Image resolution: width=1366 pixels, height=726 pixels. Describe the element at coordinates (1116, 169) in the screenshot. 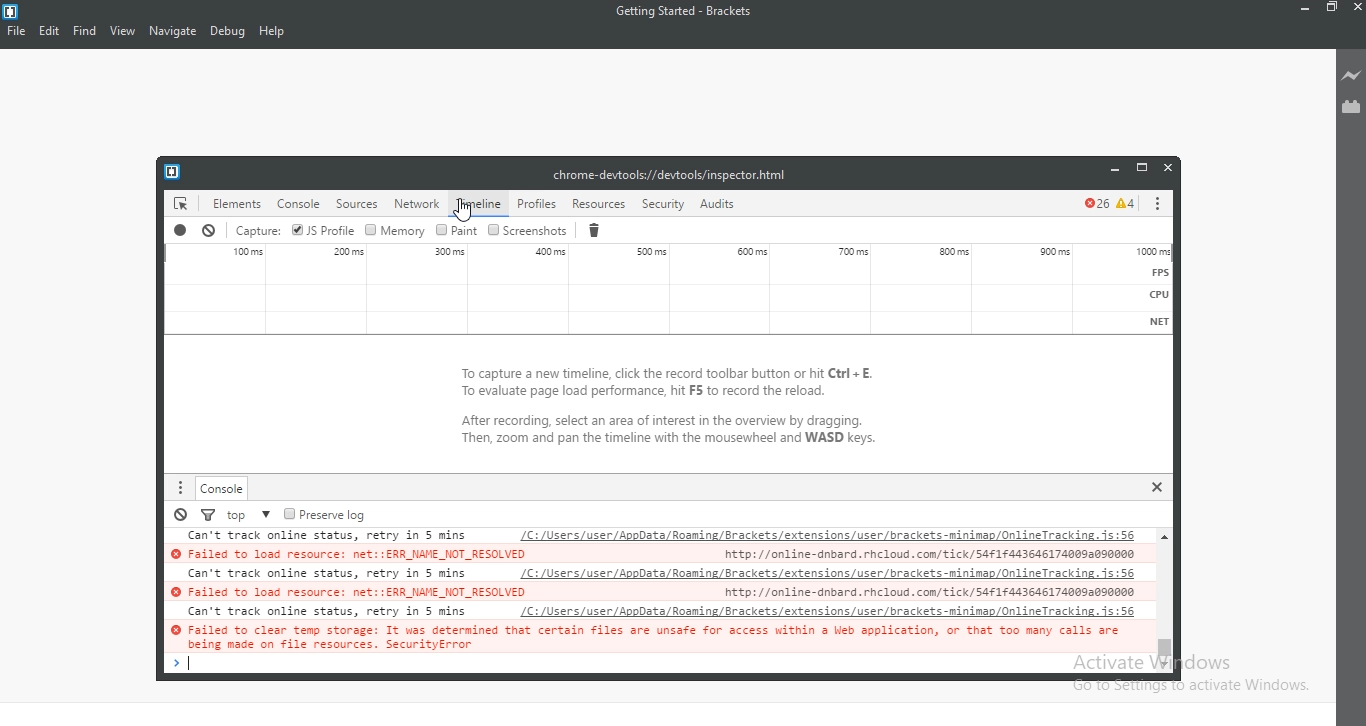

I see `minimise` at that location.